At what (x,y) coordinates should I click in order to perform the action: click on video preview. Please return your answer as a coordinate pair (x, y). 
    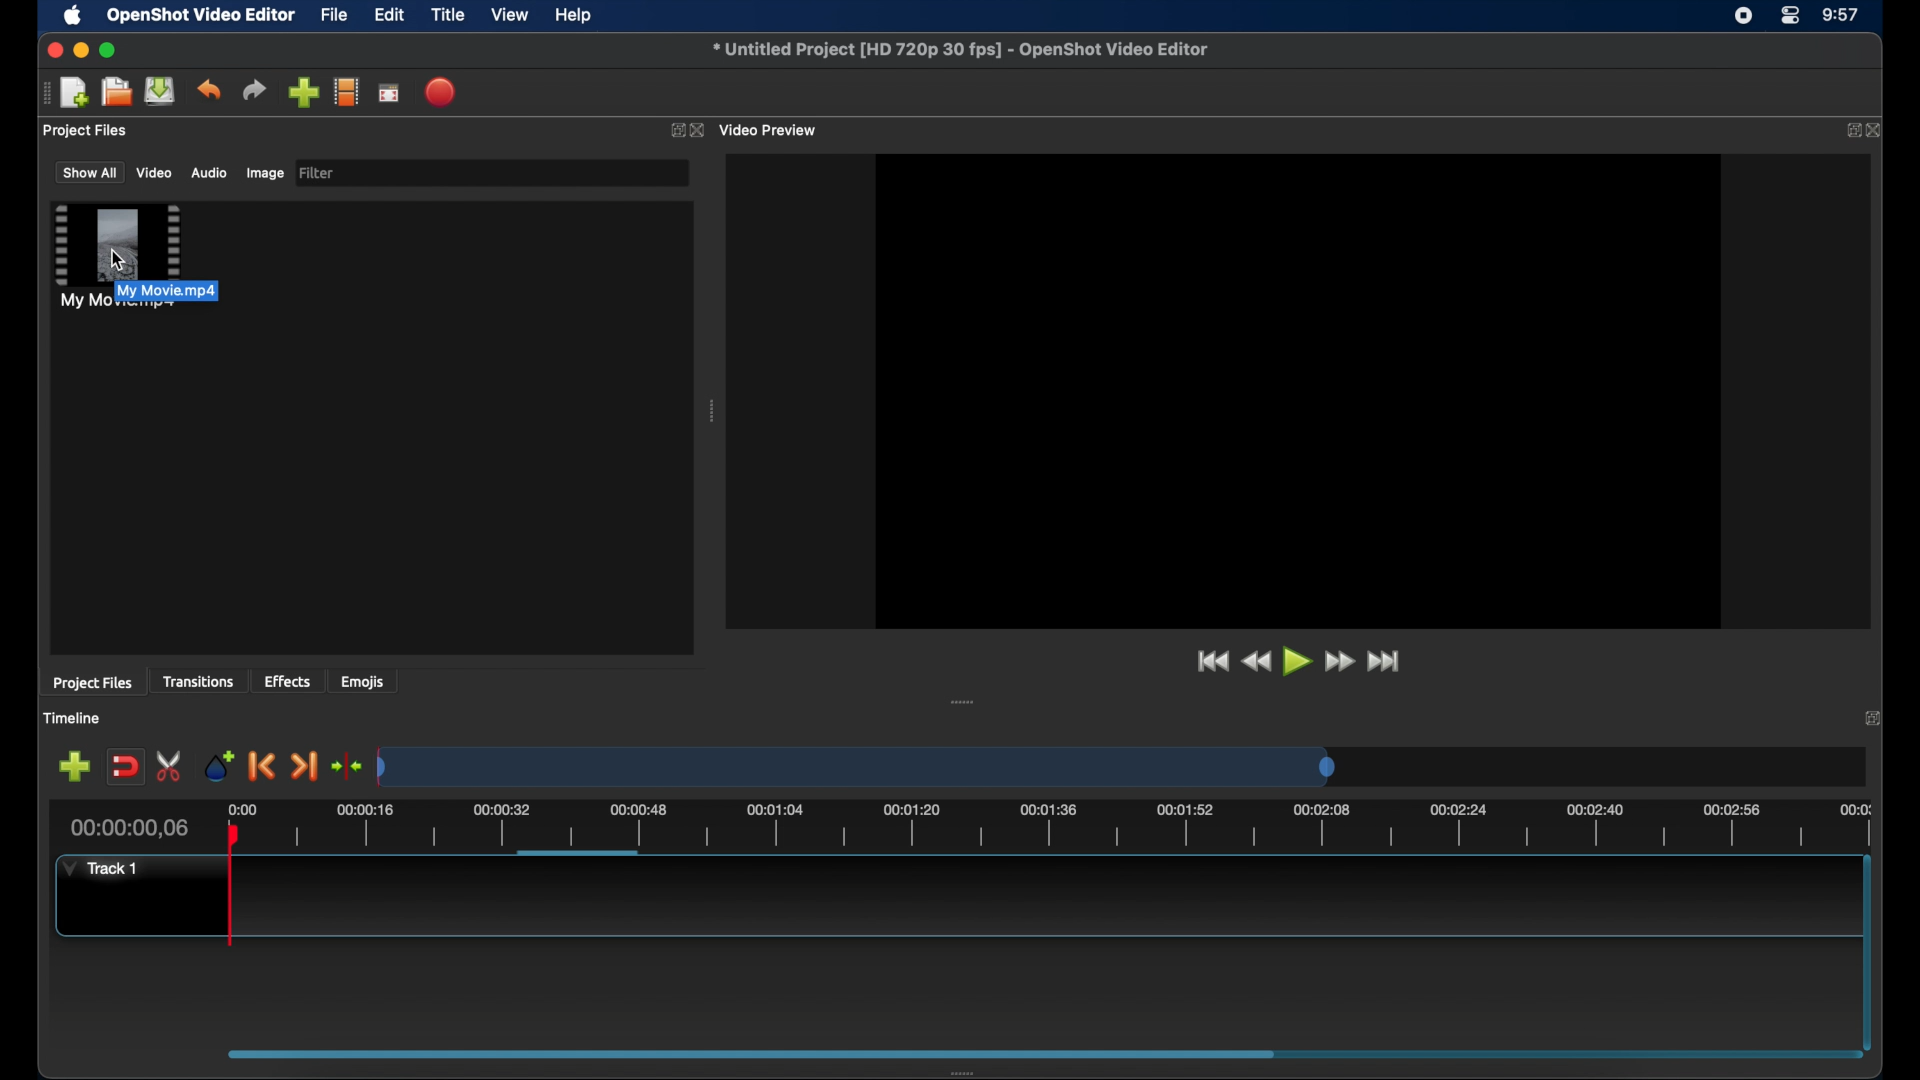
    Looking at the image, I should click on (1296, 392).